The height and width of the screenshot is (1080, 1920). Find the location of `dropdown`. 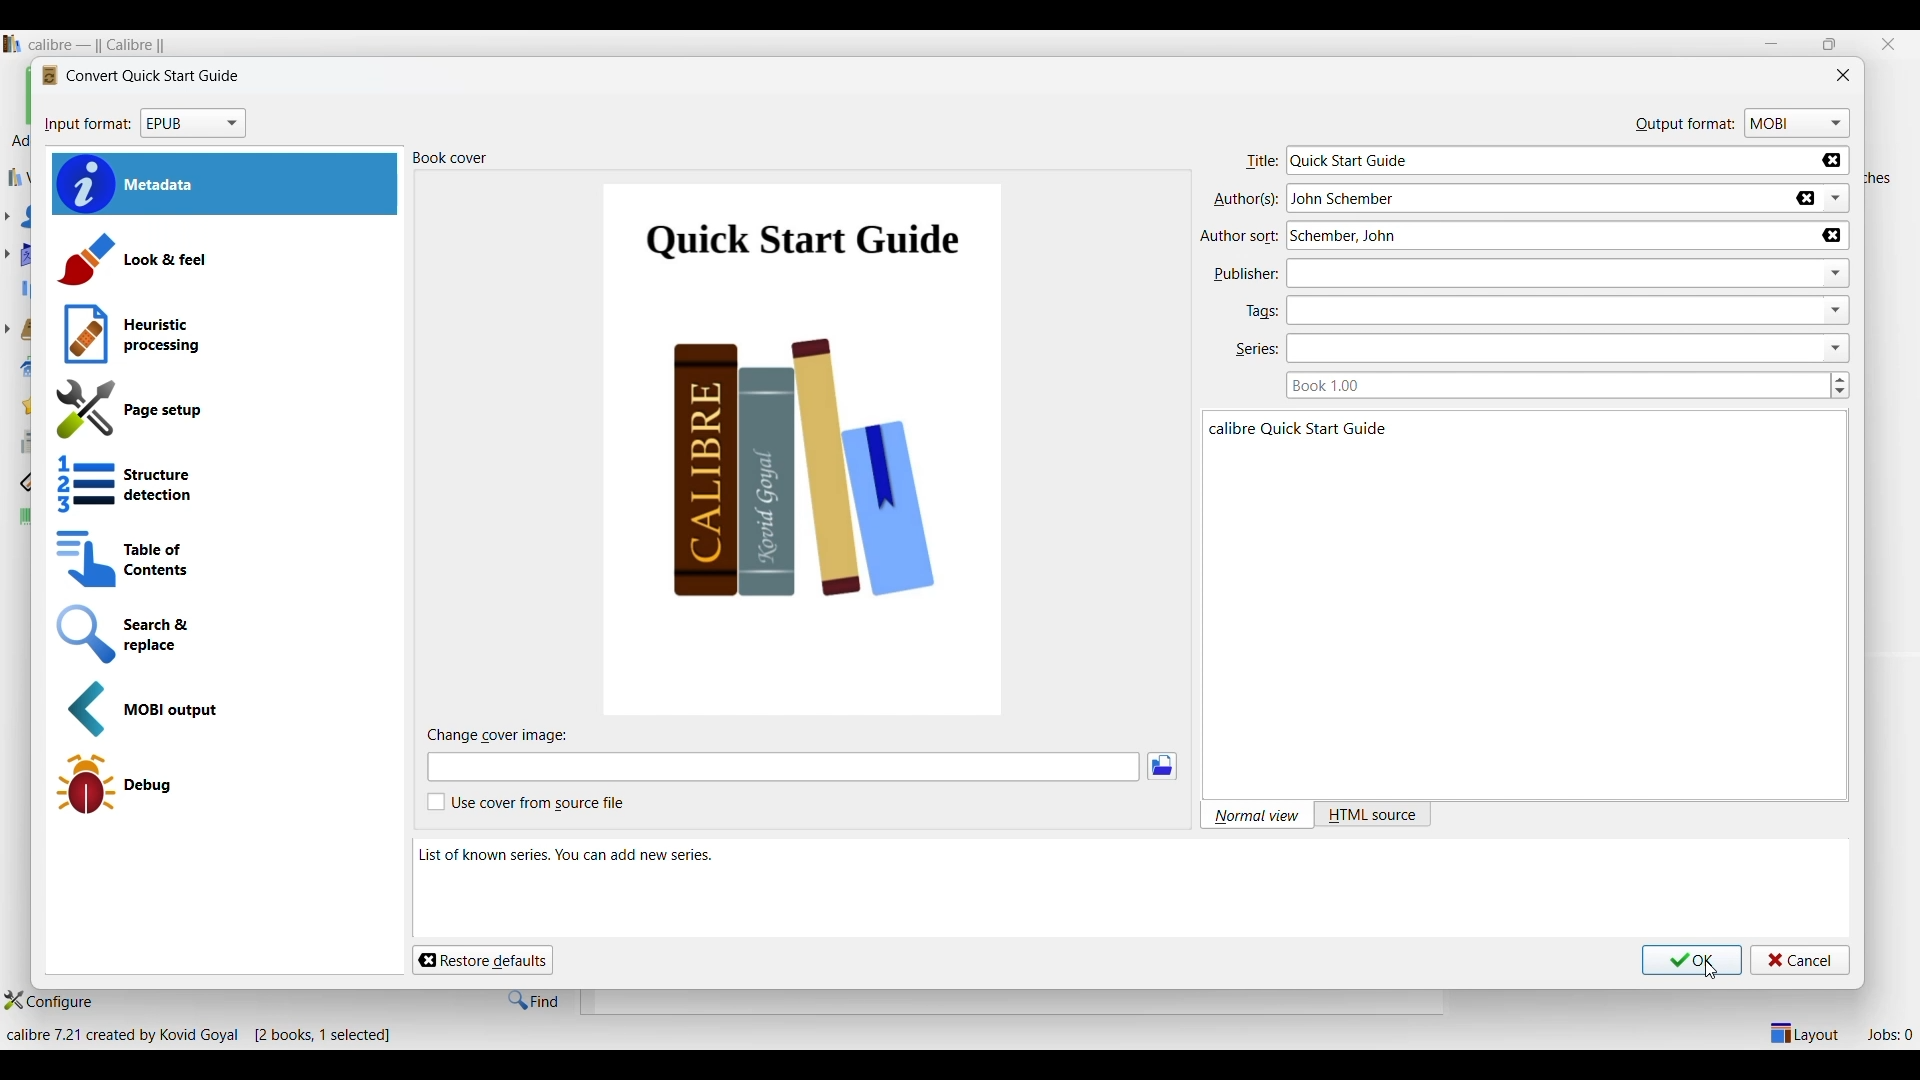

dropdown is located at coordinates (1838, 347).